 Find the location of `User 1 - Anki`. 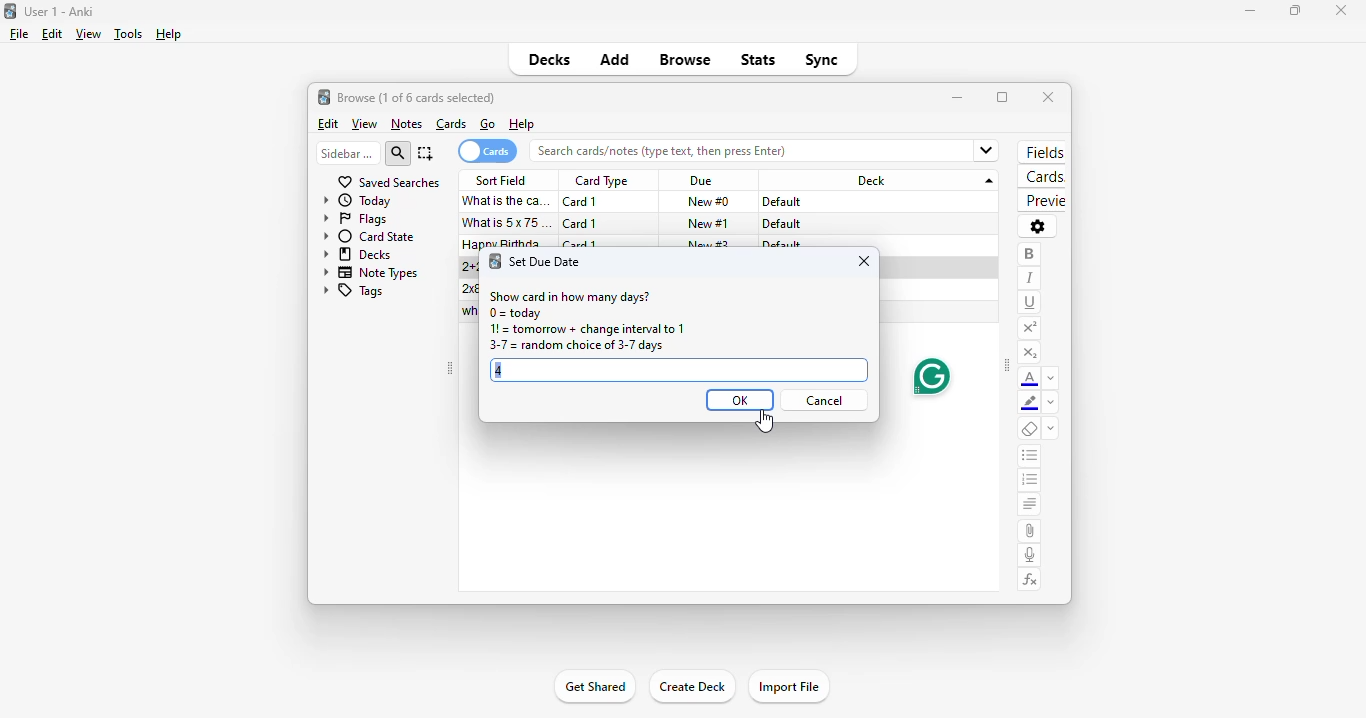

User 1 - Anki is located at coordinates (59, 11).